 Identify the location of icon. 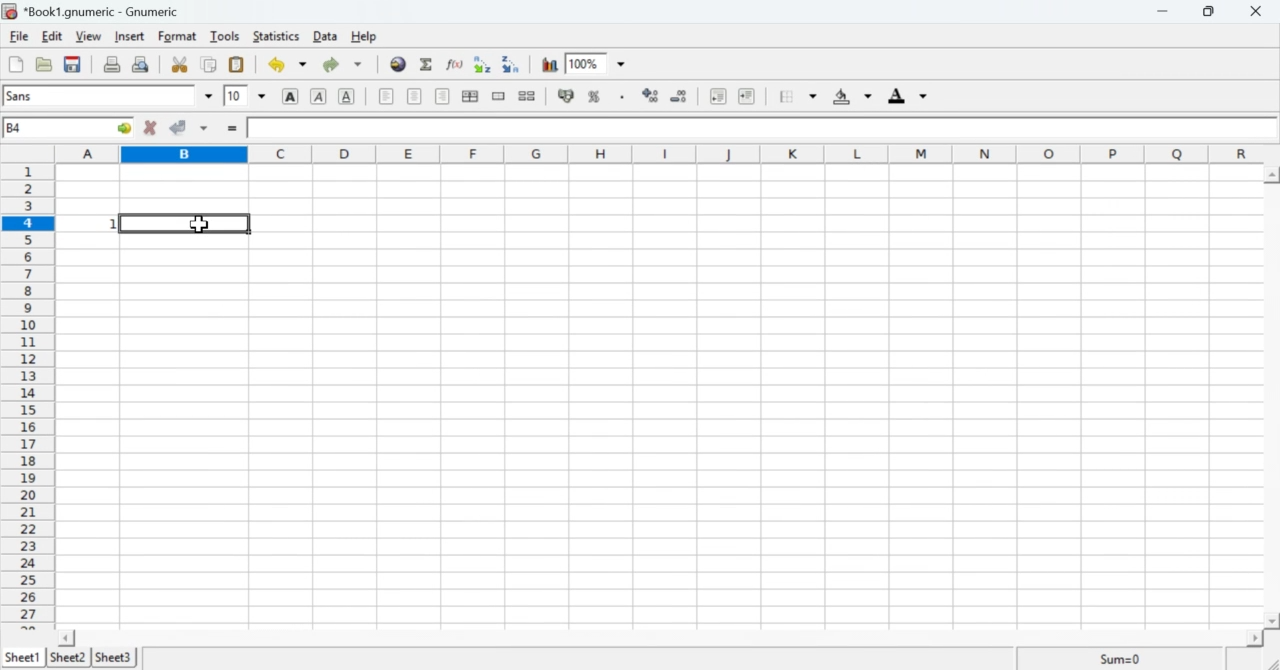
(10, 11).